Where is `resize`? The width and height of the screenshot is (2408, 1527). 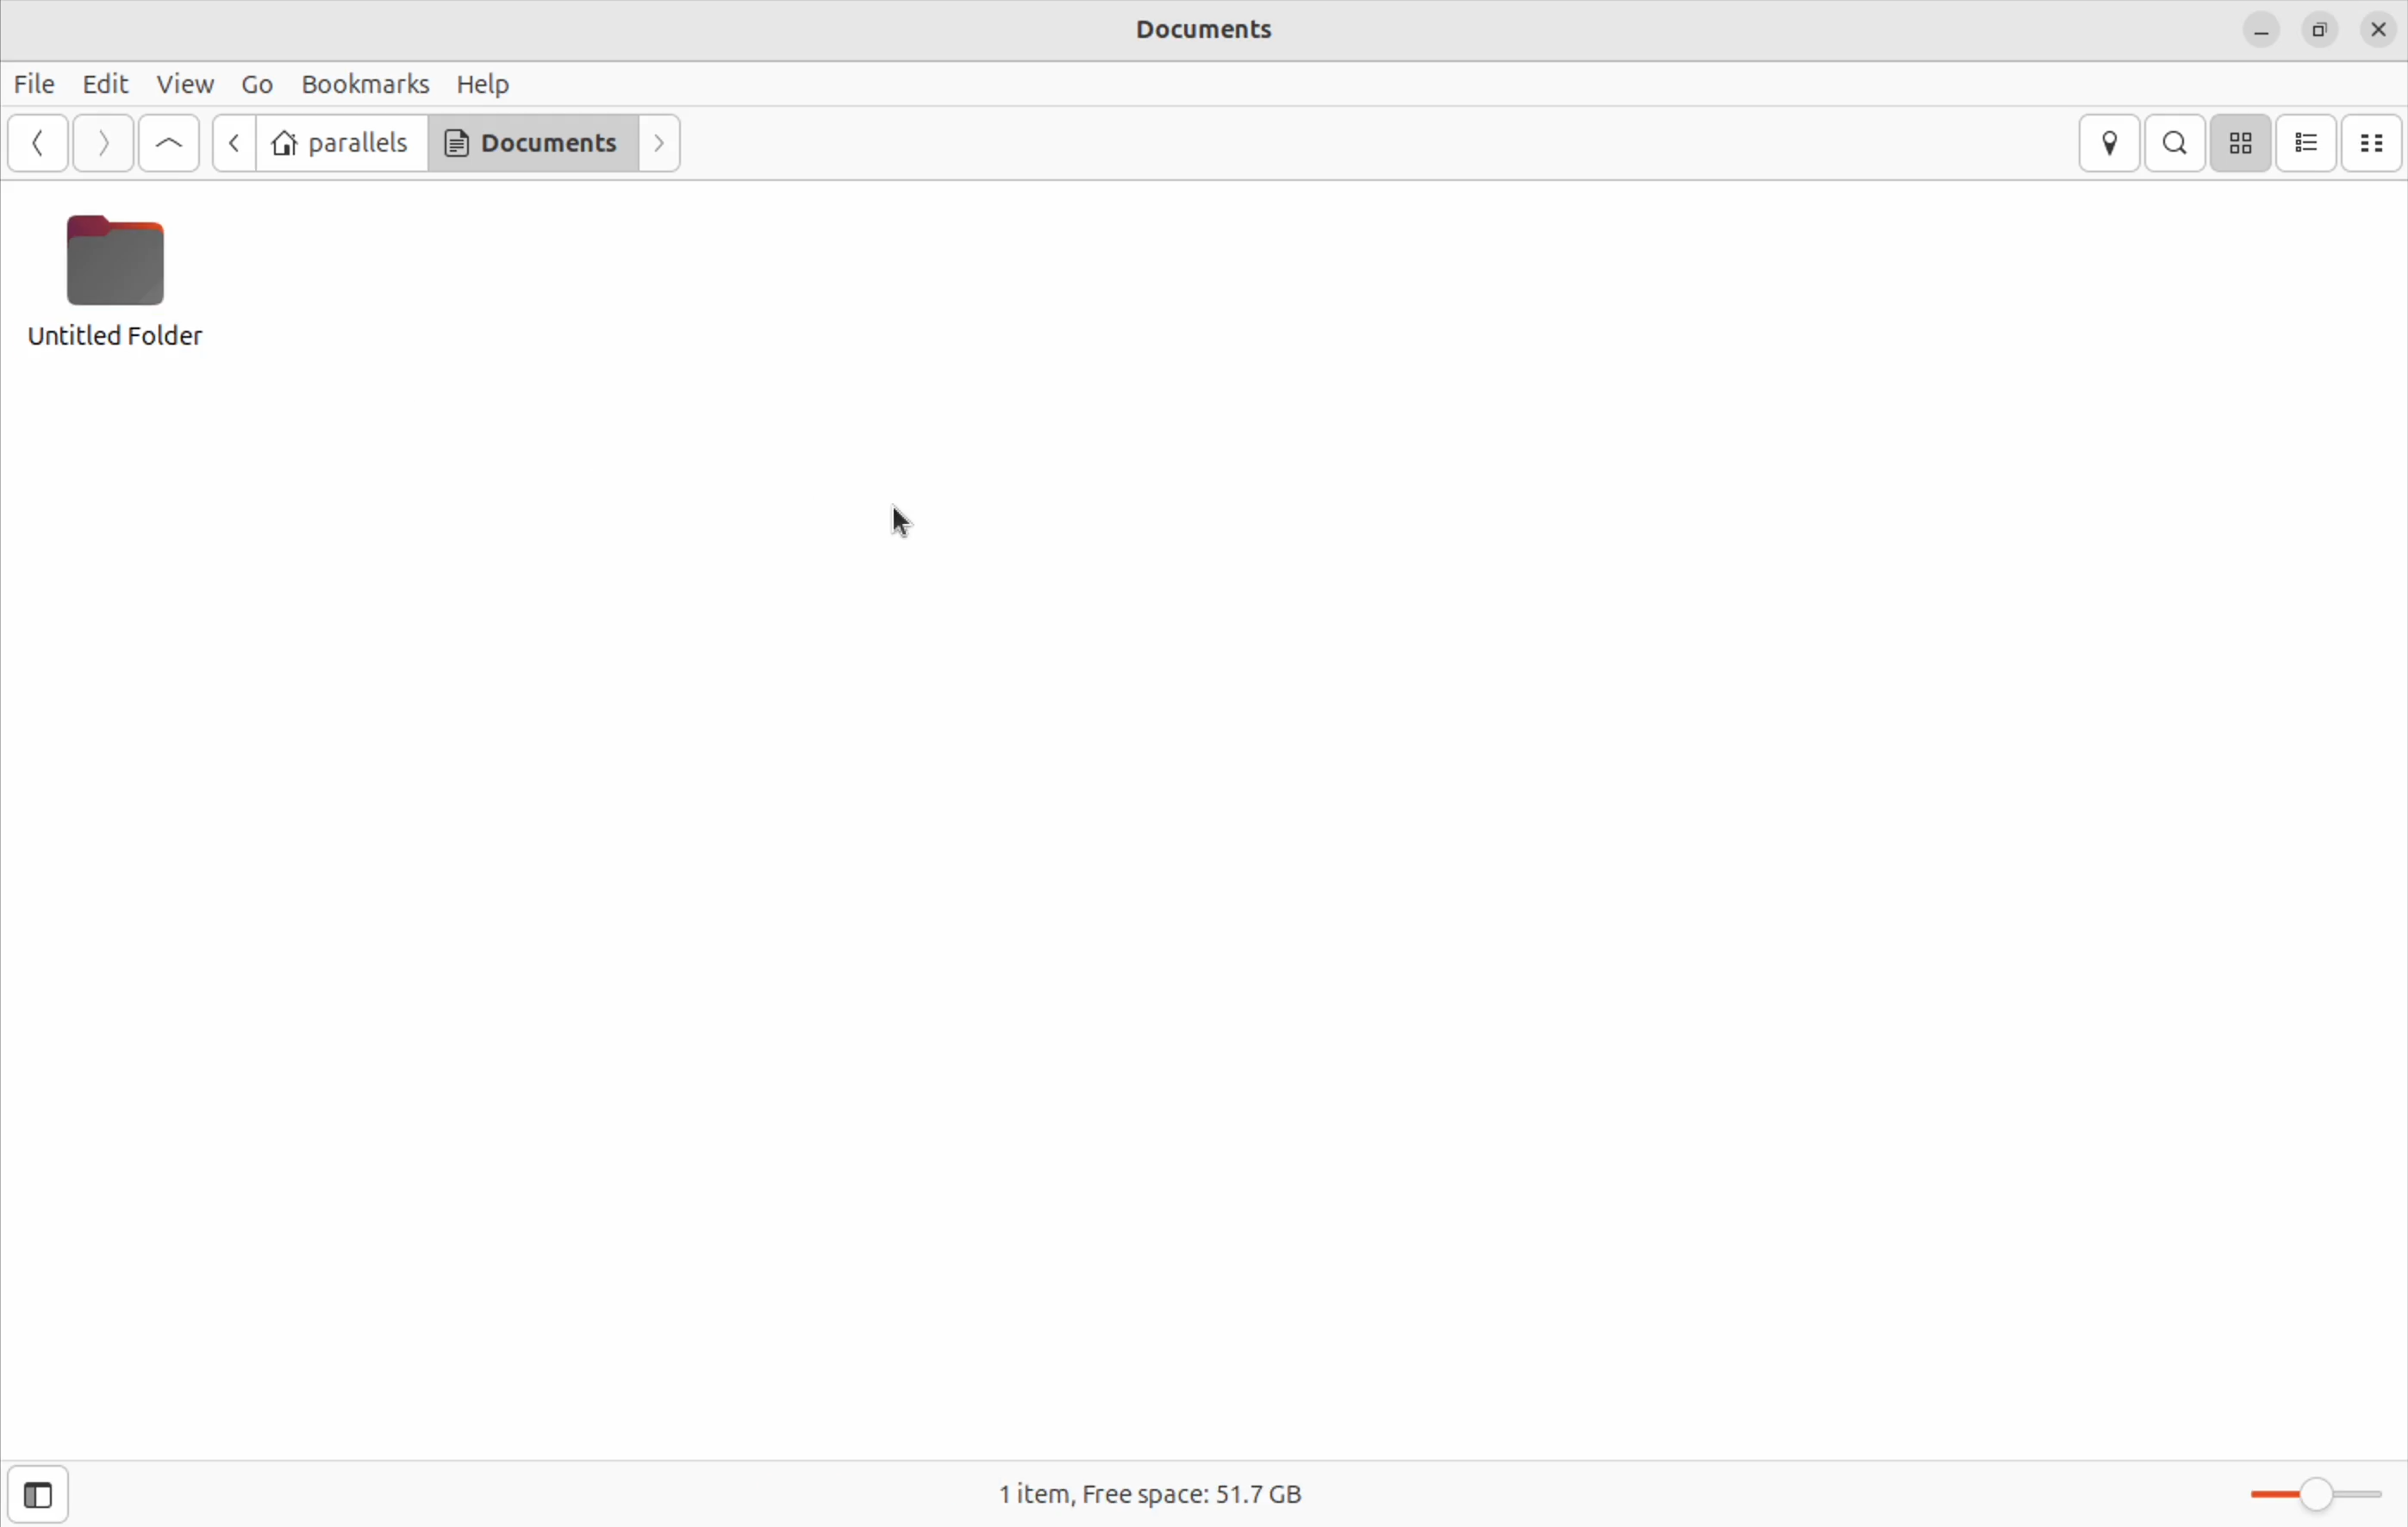 resize is located at coordinates (2321, 31).